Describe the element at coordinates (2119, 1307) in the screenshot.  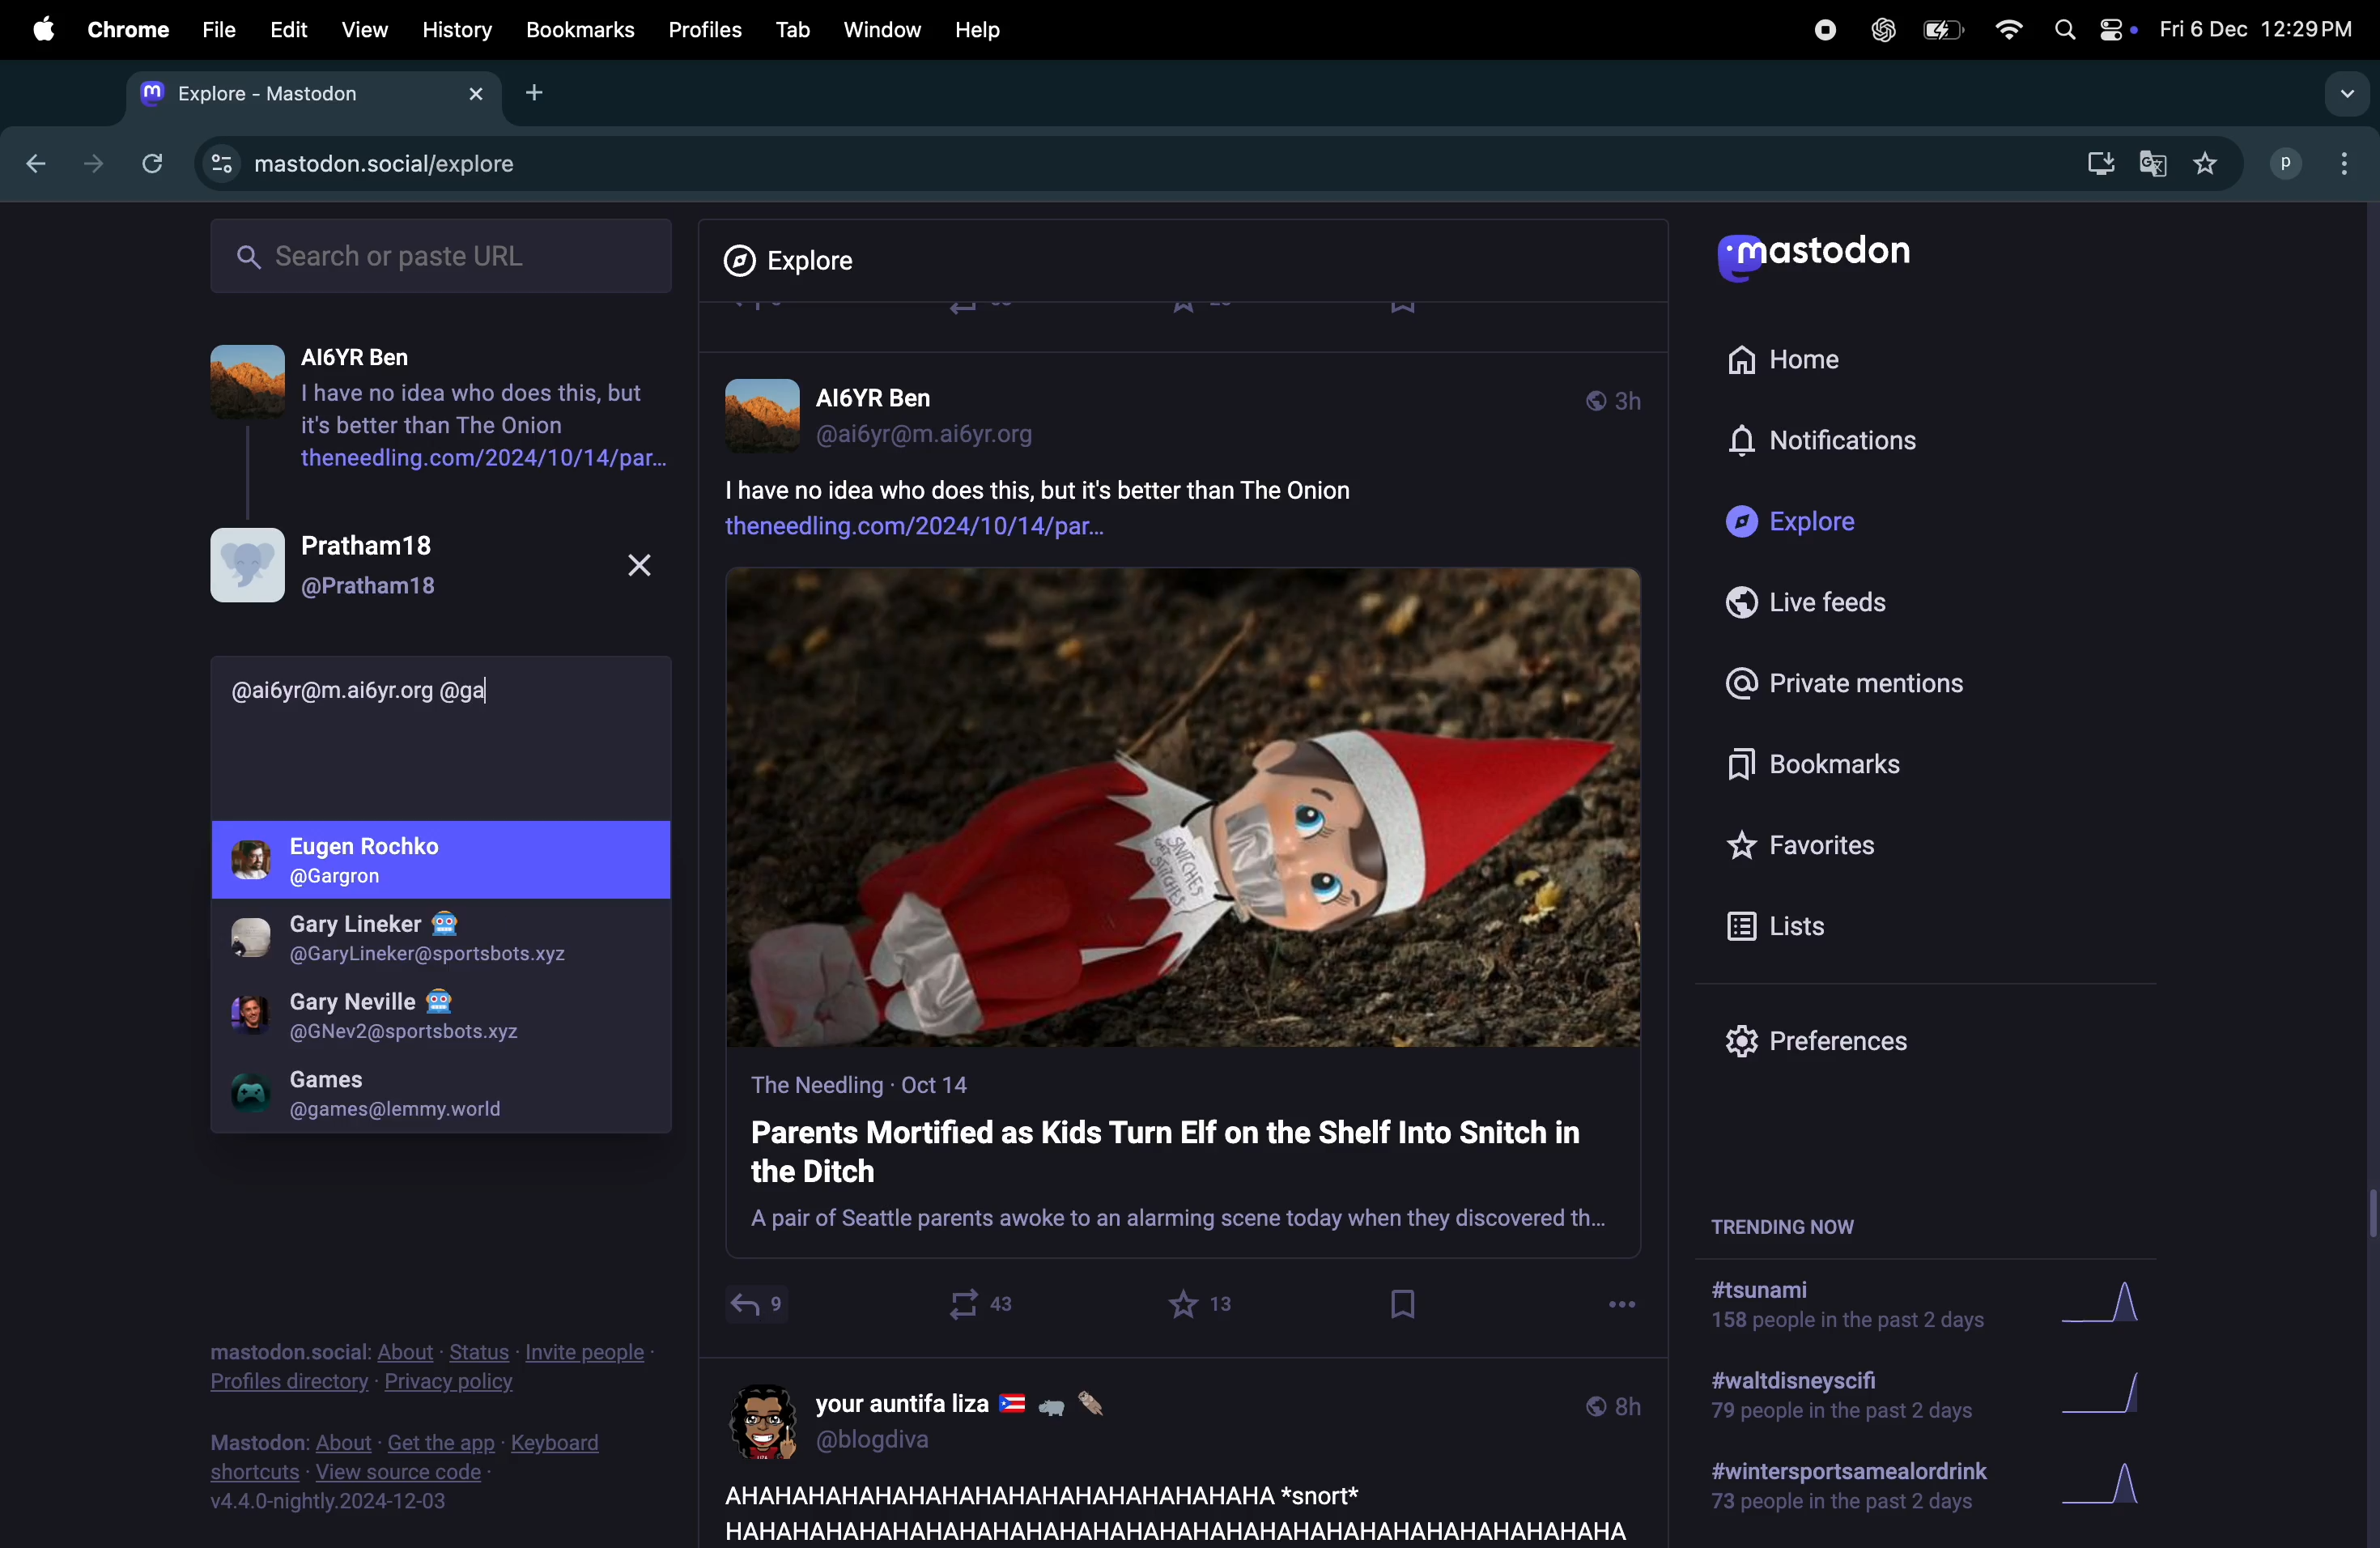
I see `graph` at that location.